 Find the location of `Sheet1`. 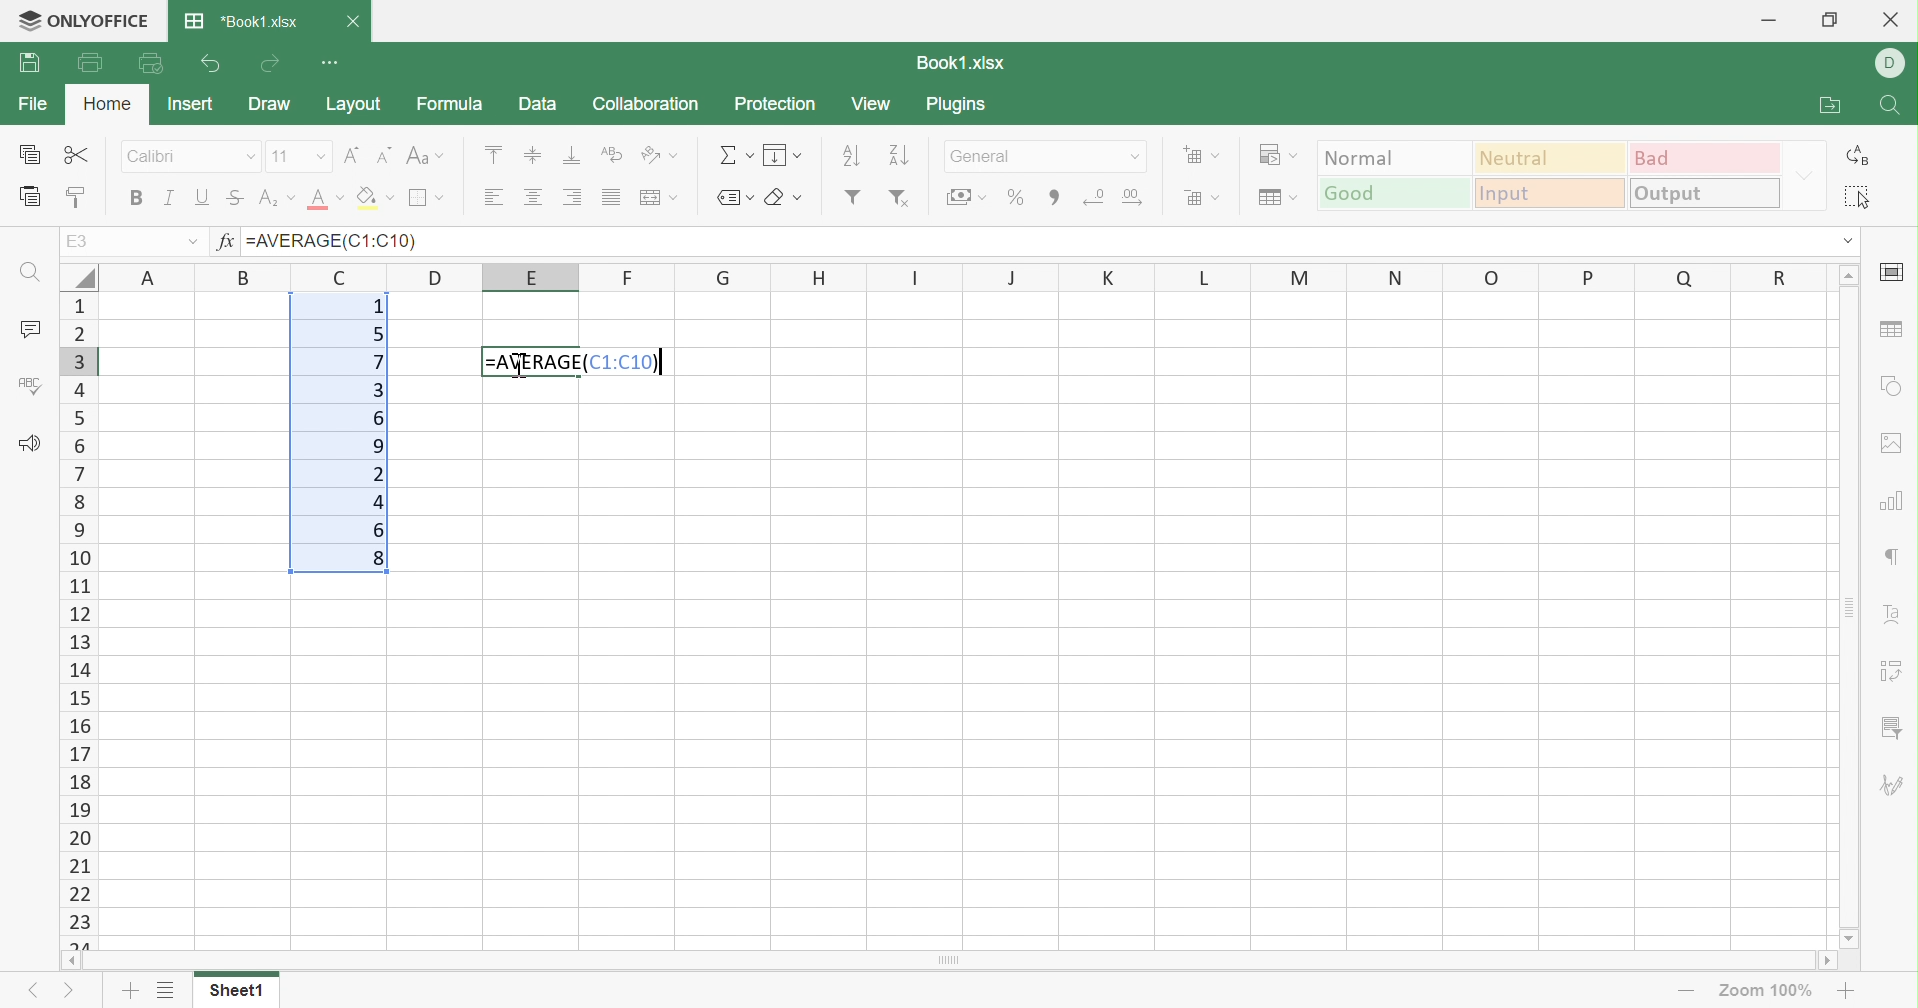

Sheet1 is located at coordinates (238, 991).